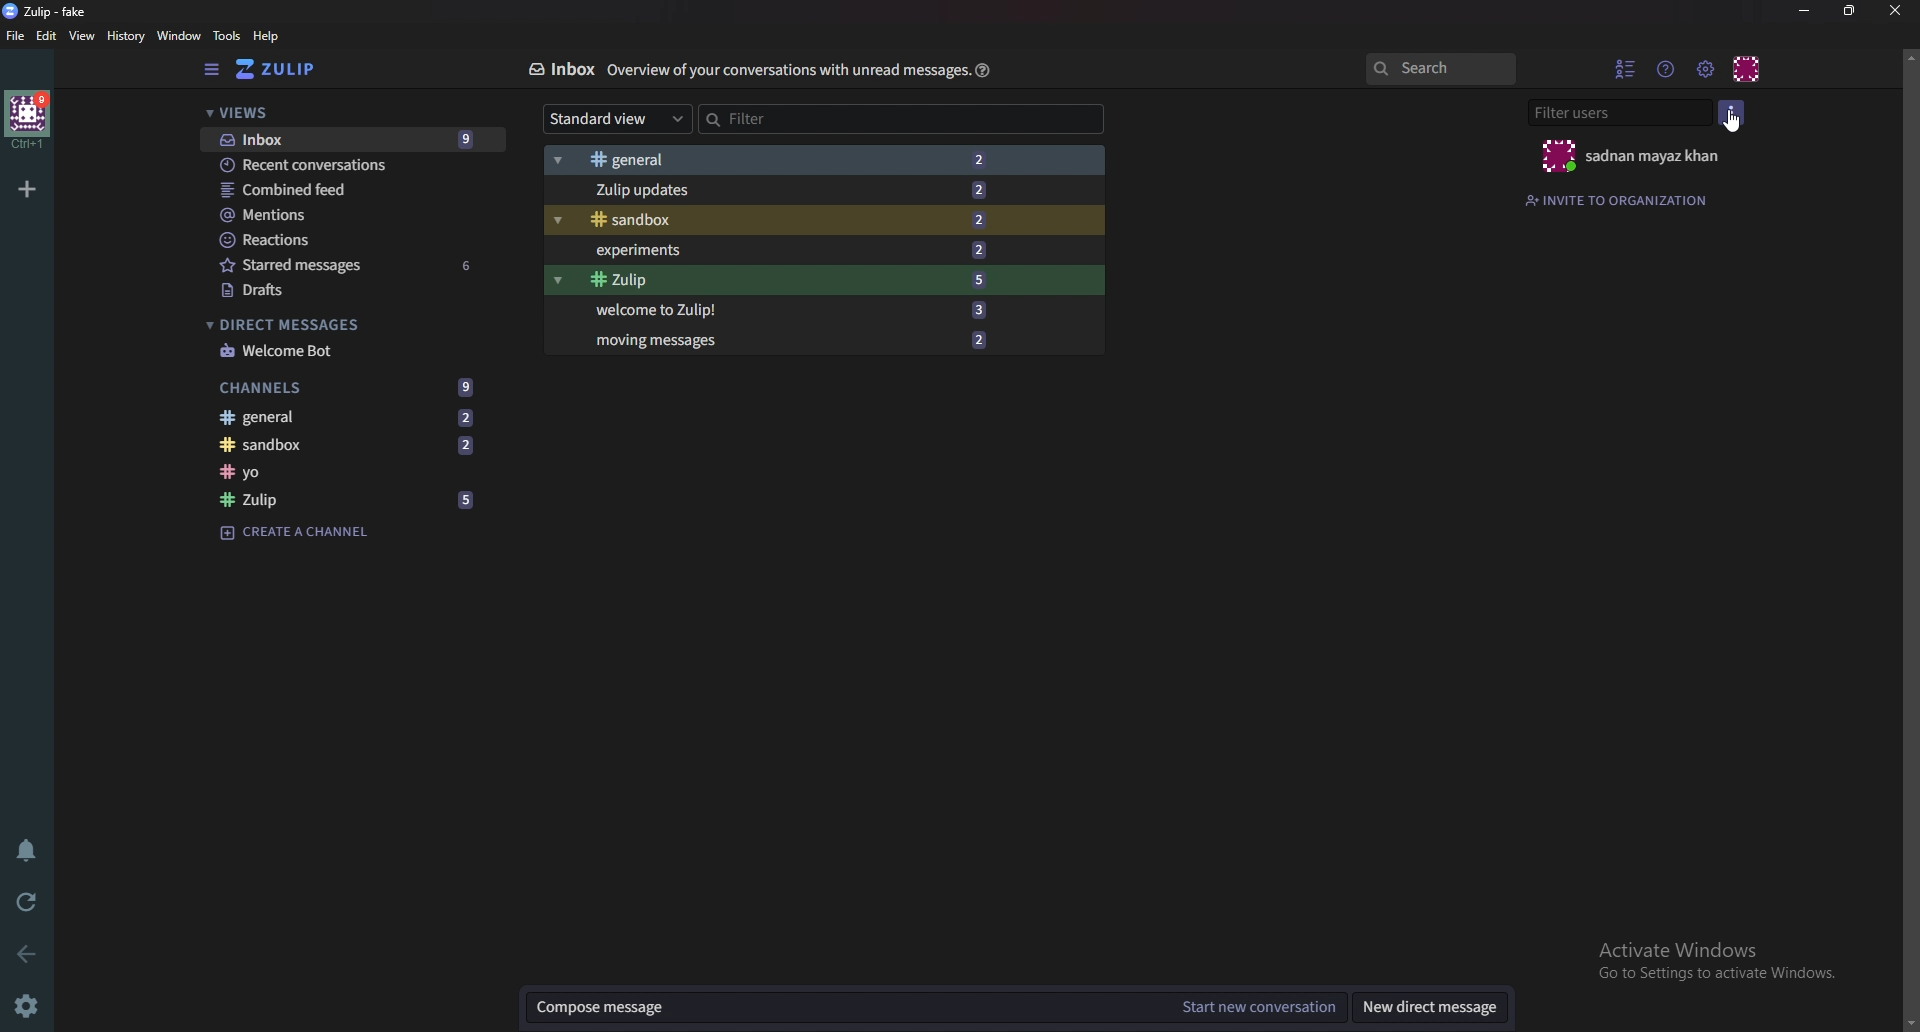  I want to click on Filter users, so click(1619, 112).